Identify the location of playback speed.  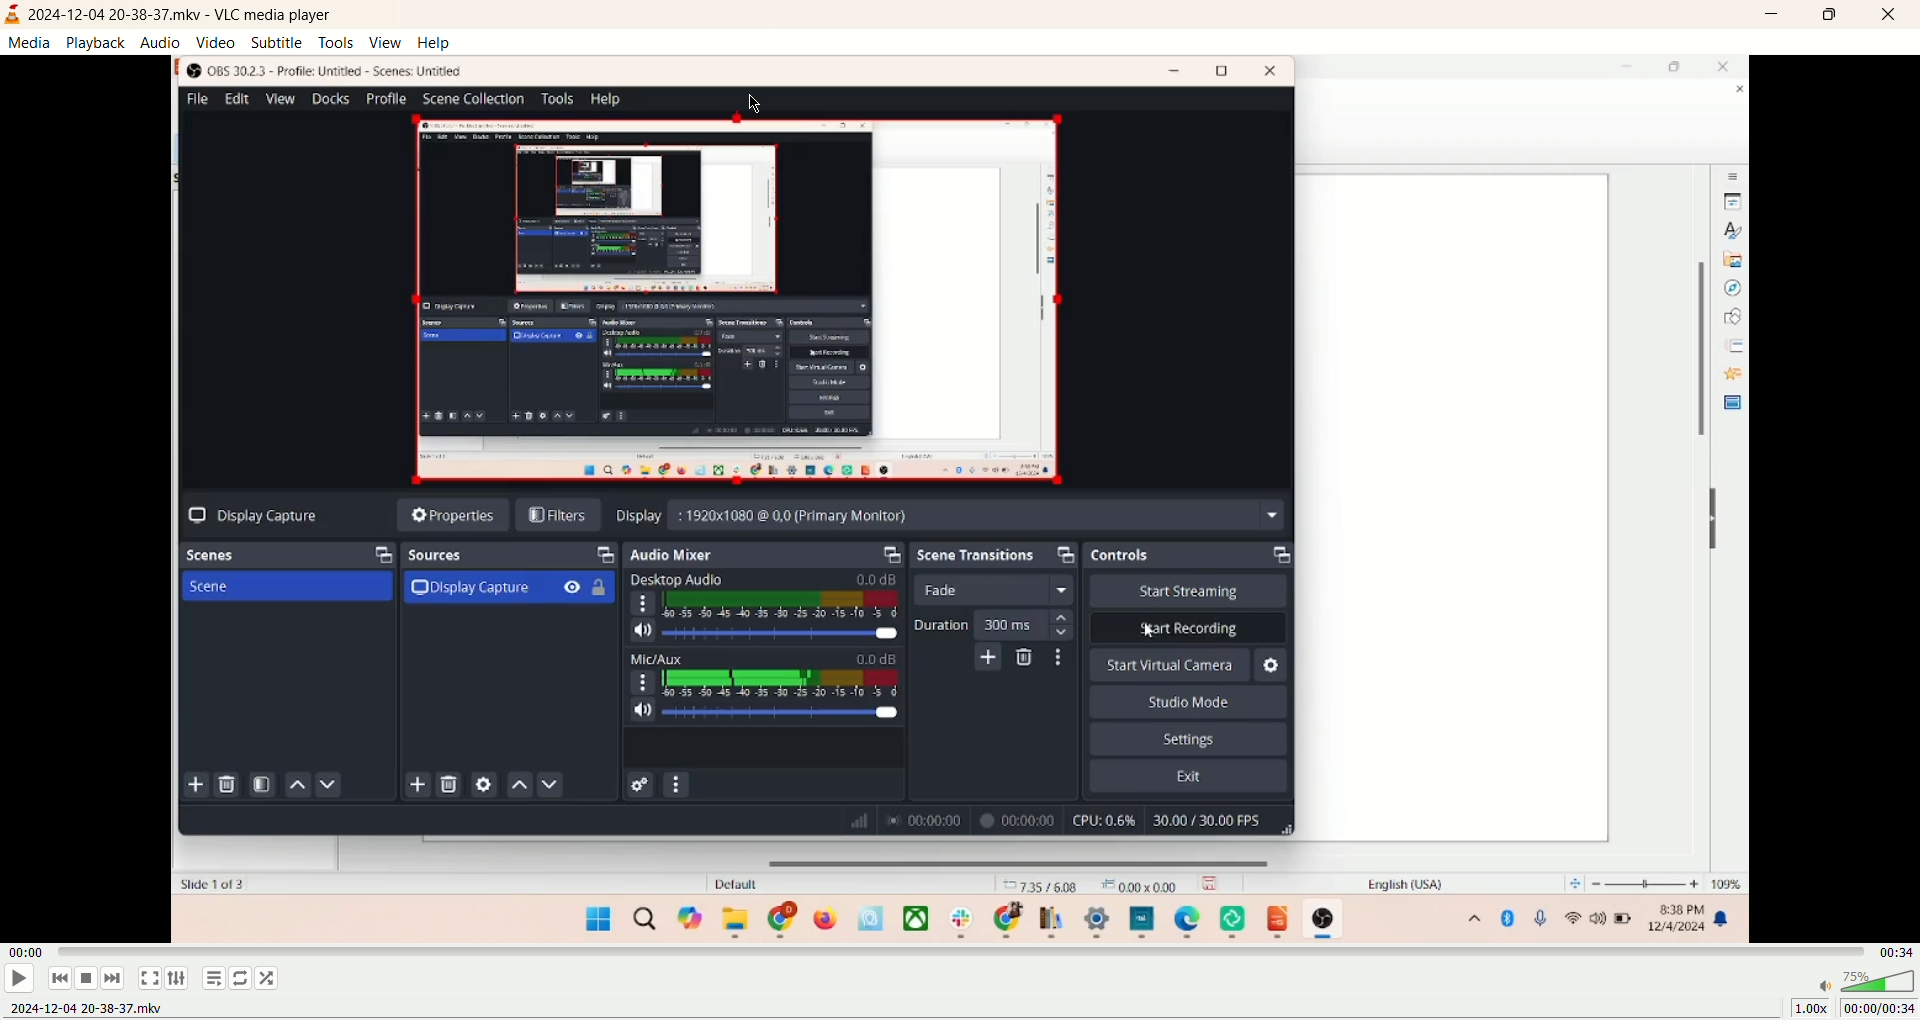
(1805, 1007).